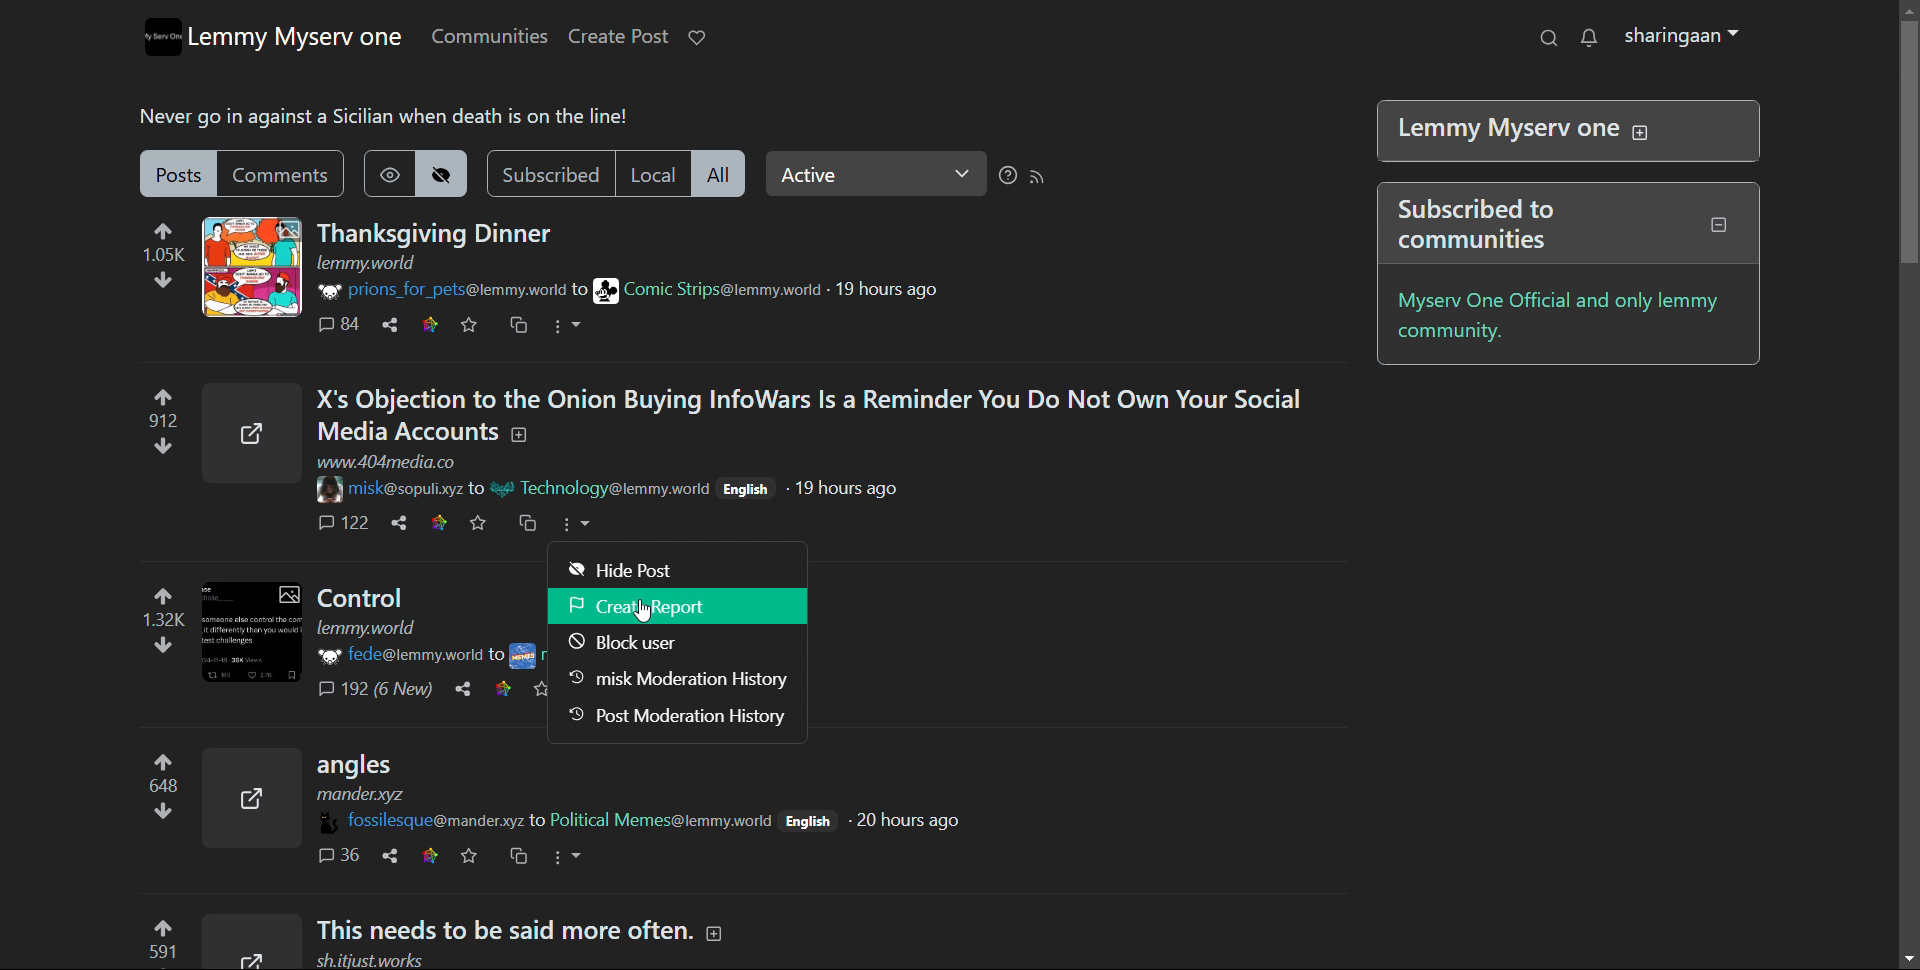 The image size is (1920, 970). What do you see at coordinates (388, 173) in the screenshot?
I see `show hidden posts` at bounding box center [388, 173].